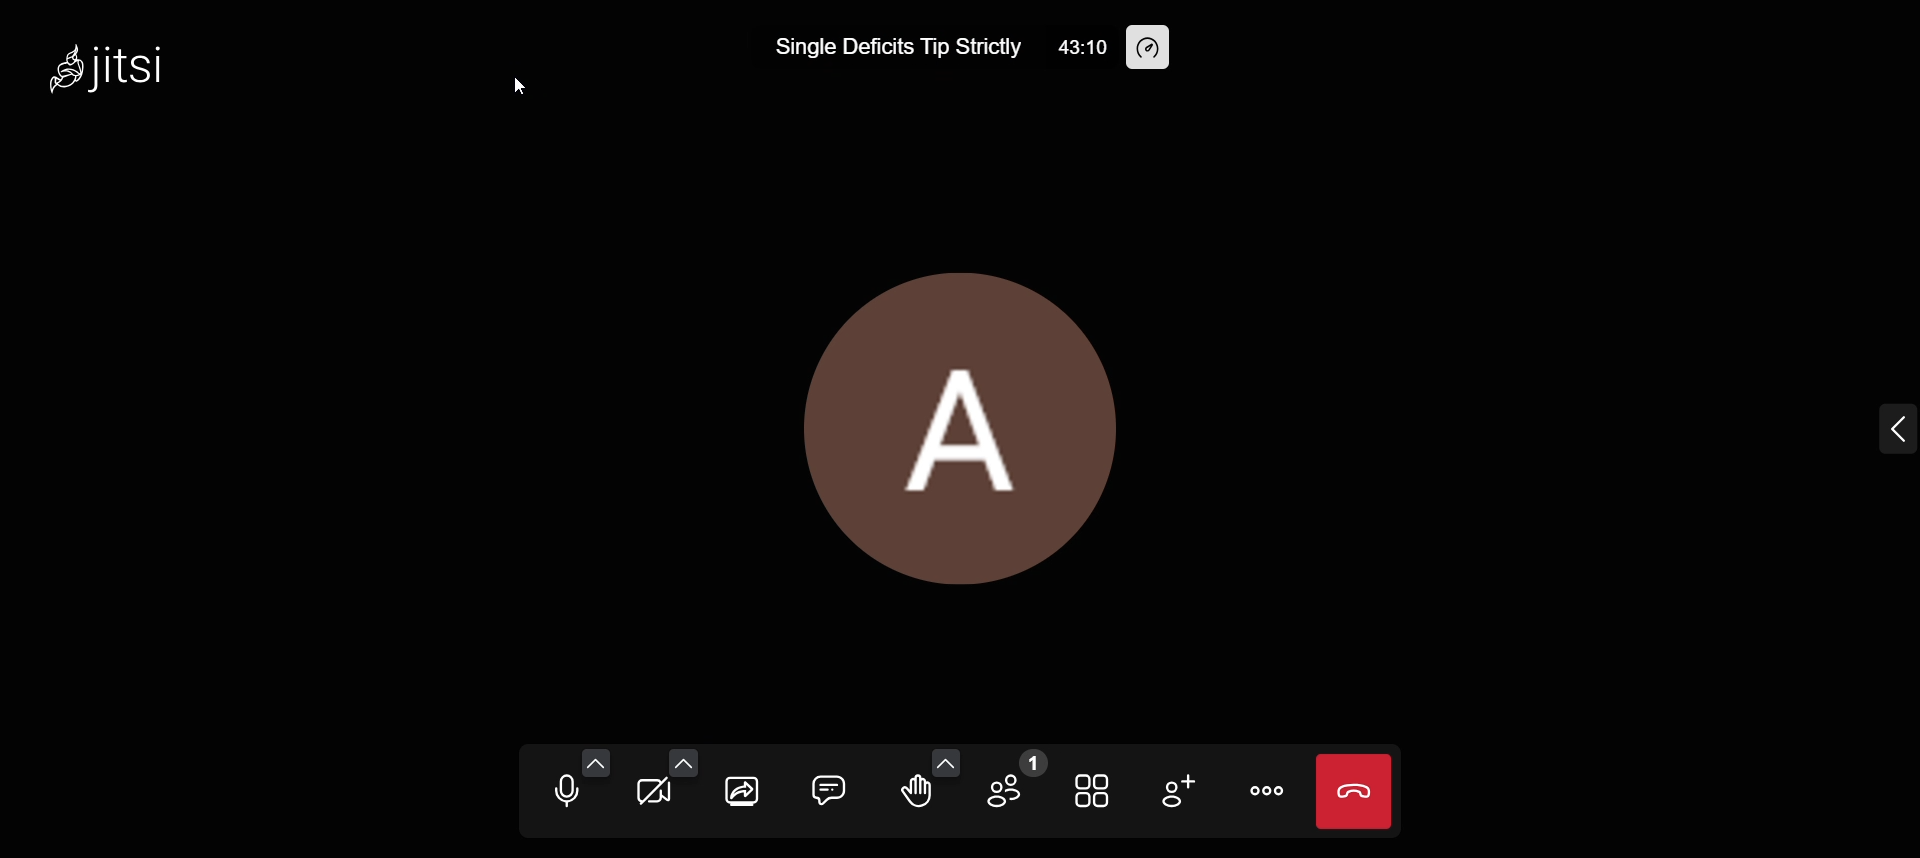  I want to click on toggle tile view, so click(1092, 787).